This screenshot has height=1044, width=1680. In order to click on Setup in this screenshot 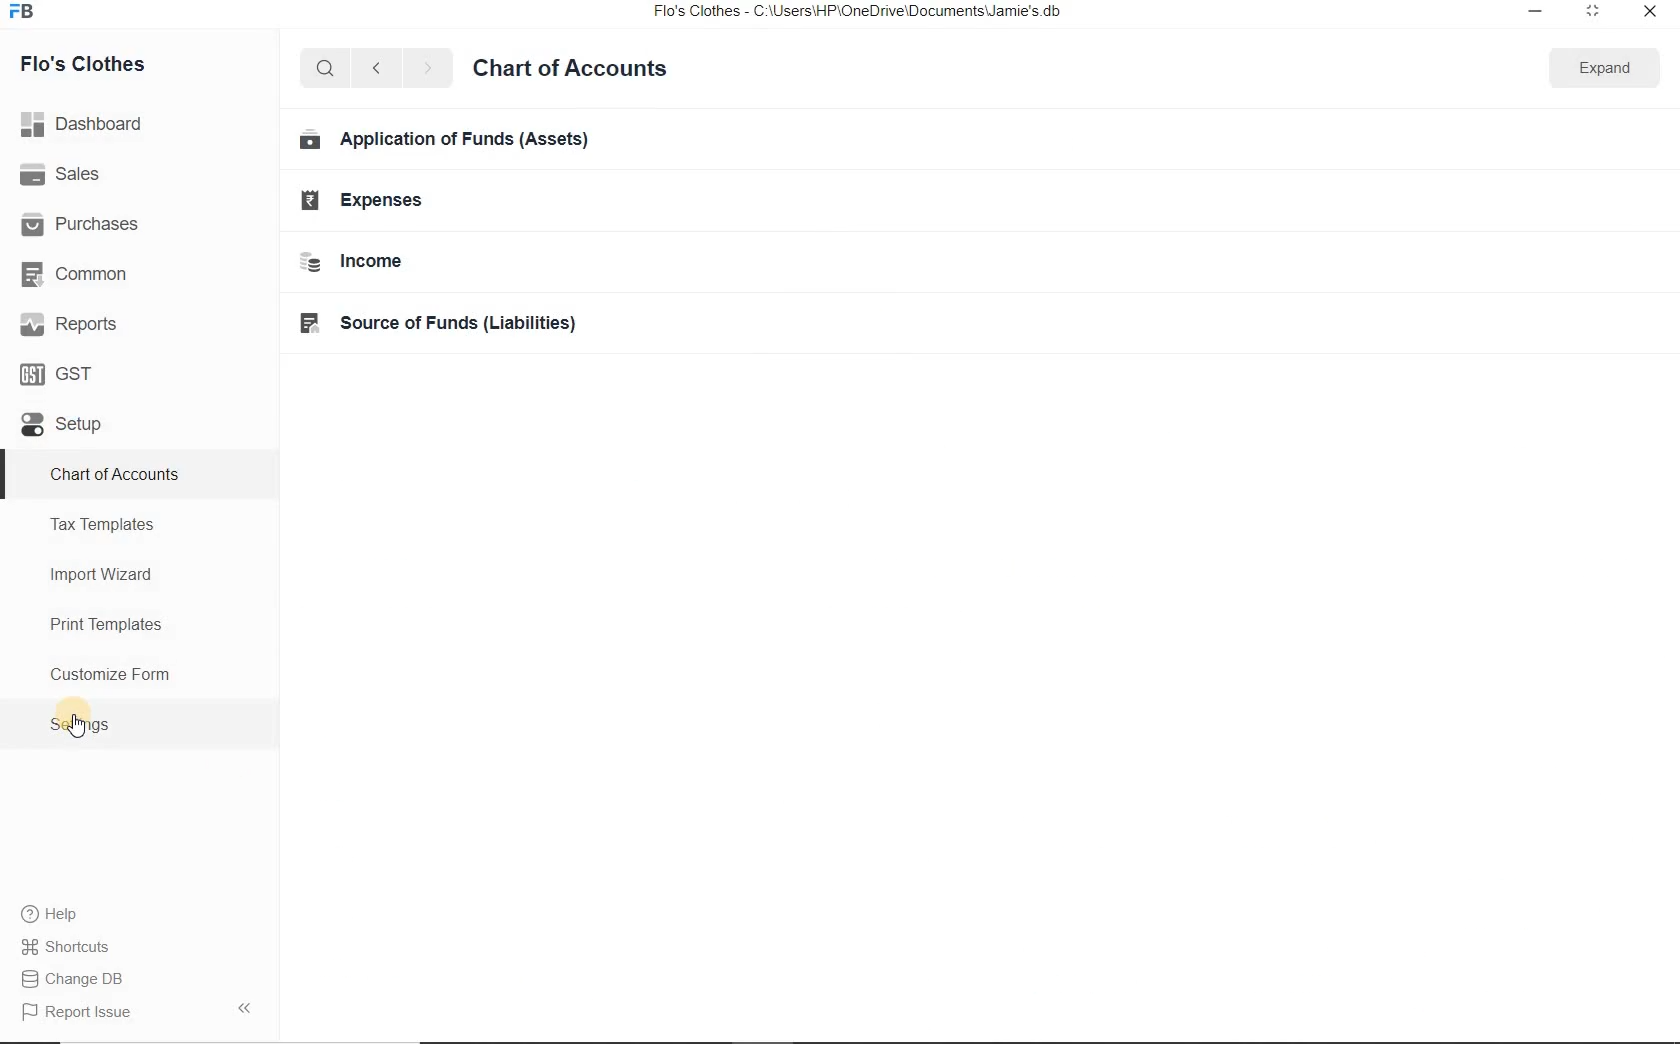, I will do `click(60, 429)`.